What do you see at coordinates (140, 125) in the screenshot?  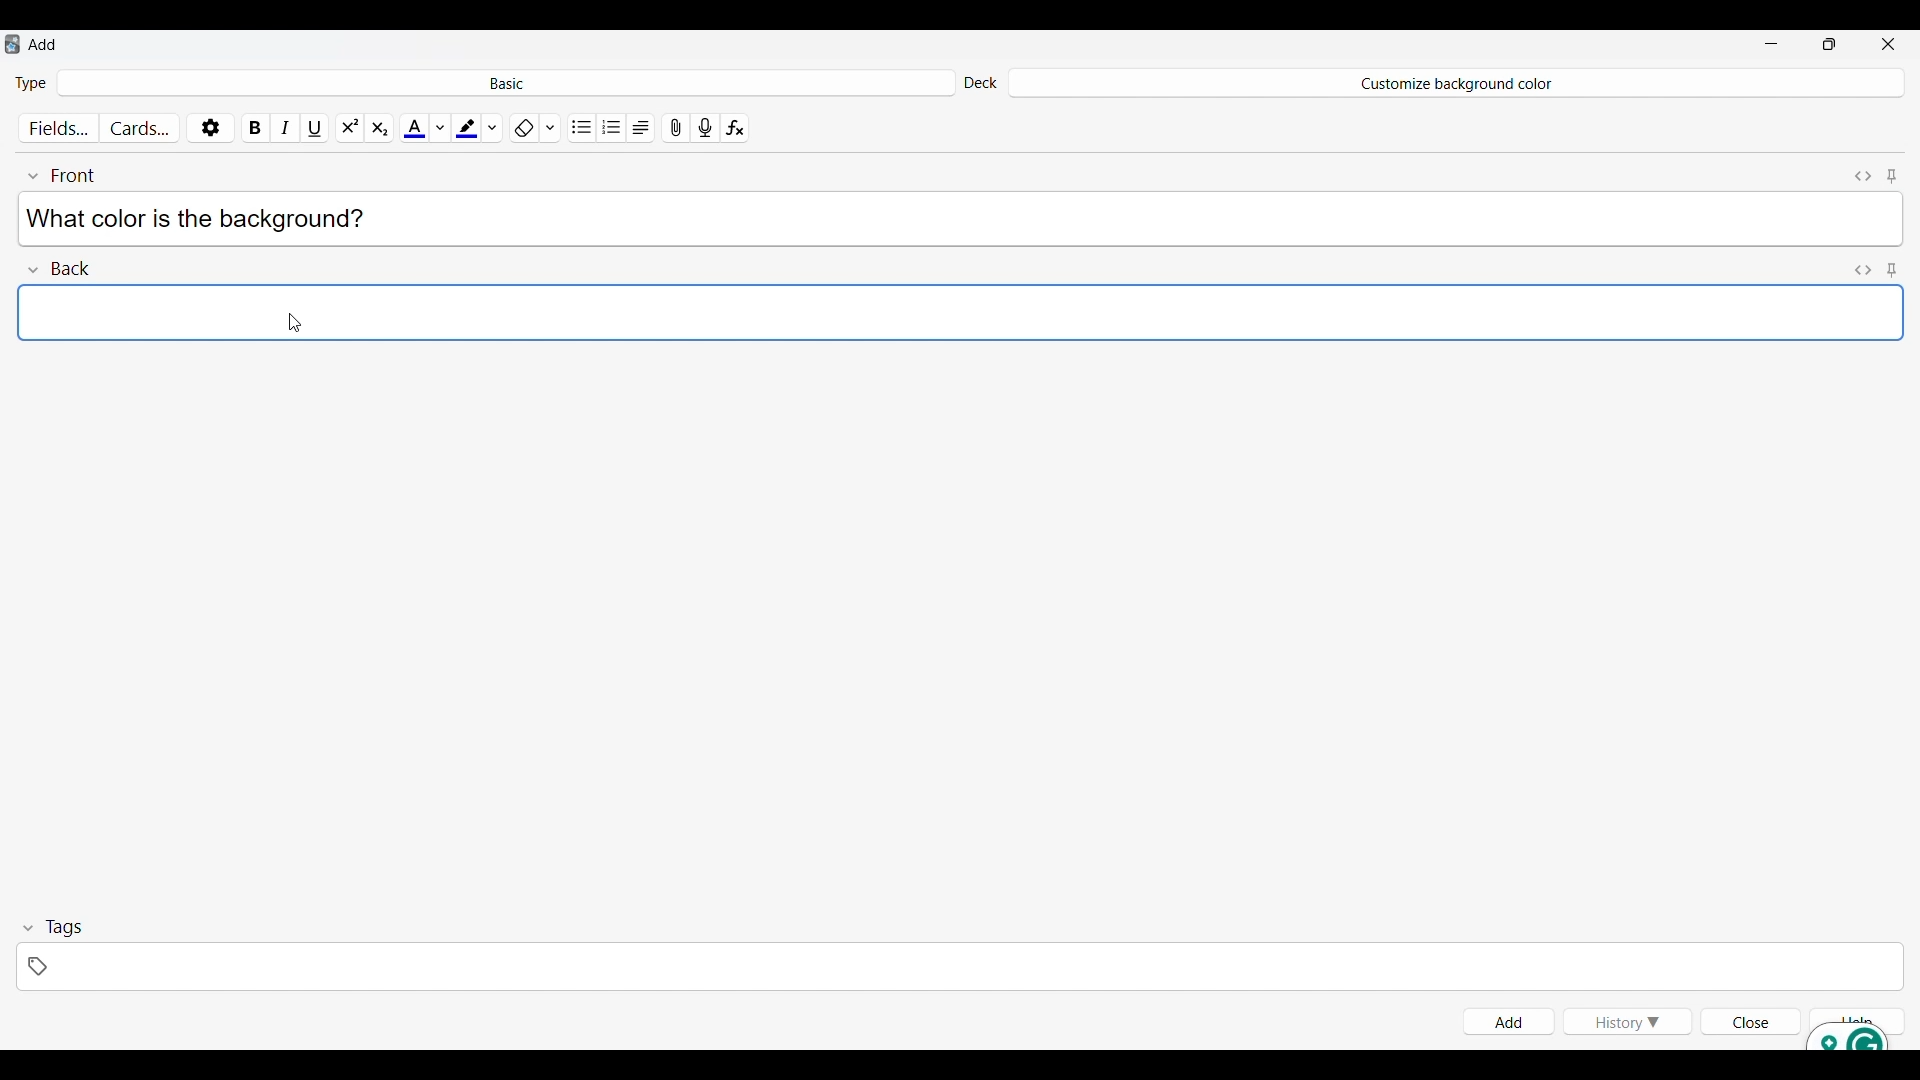 I see `Customize cards` at bounding box center [140, 125].